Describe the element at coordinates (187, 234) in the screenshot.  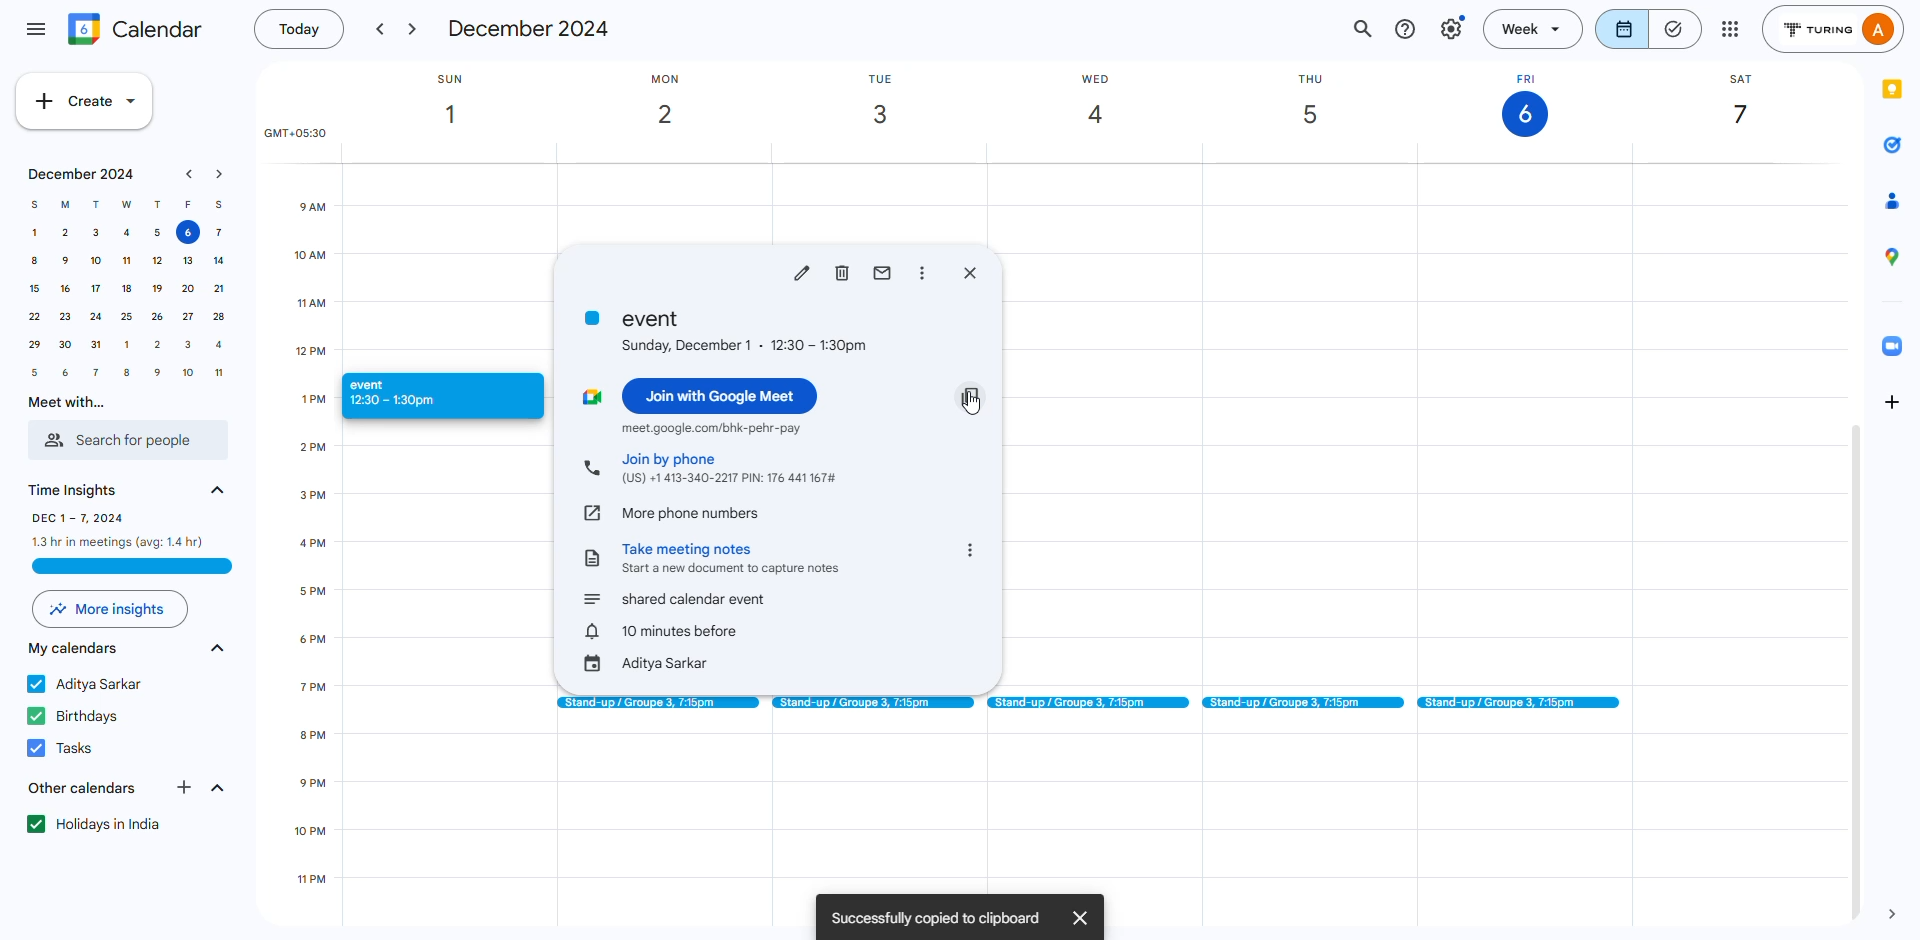
I see `6` at that location.